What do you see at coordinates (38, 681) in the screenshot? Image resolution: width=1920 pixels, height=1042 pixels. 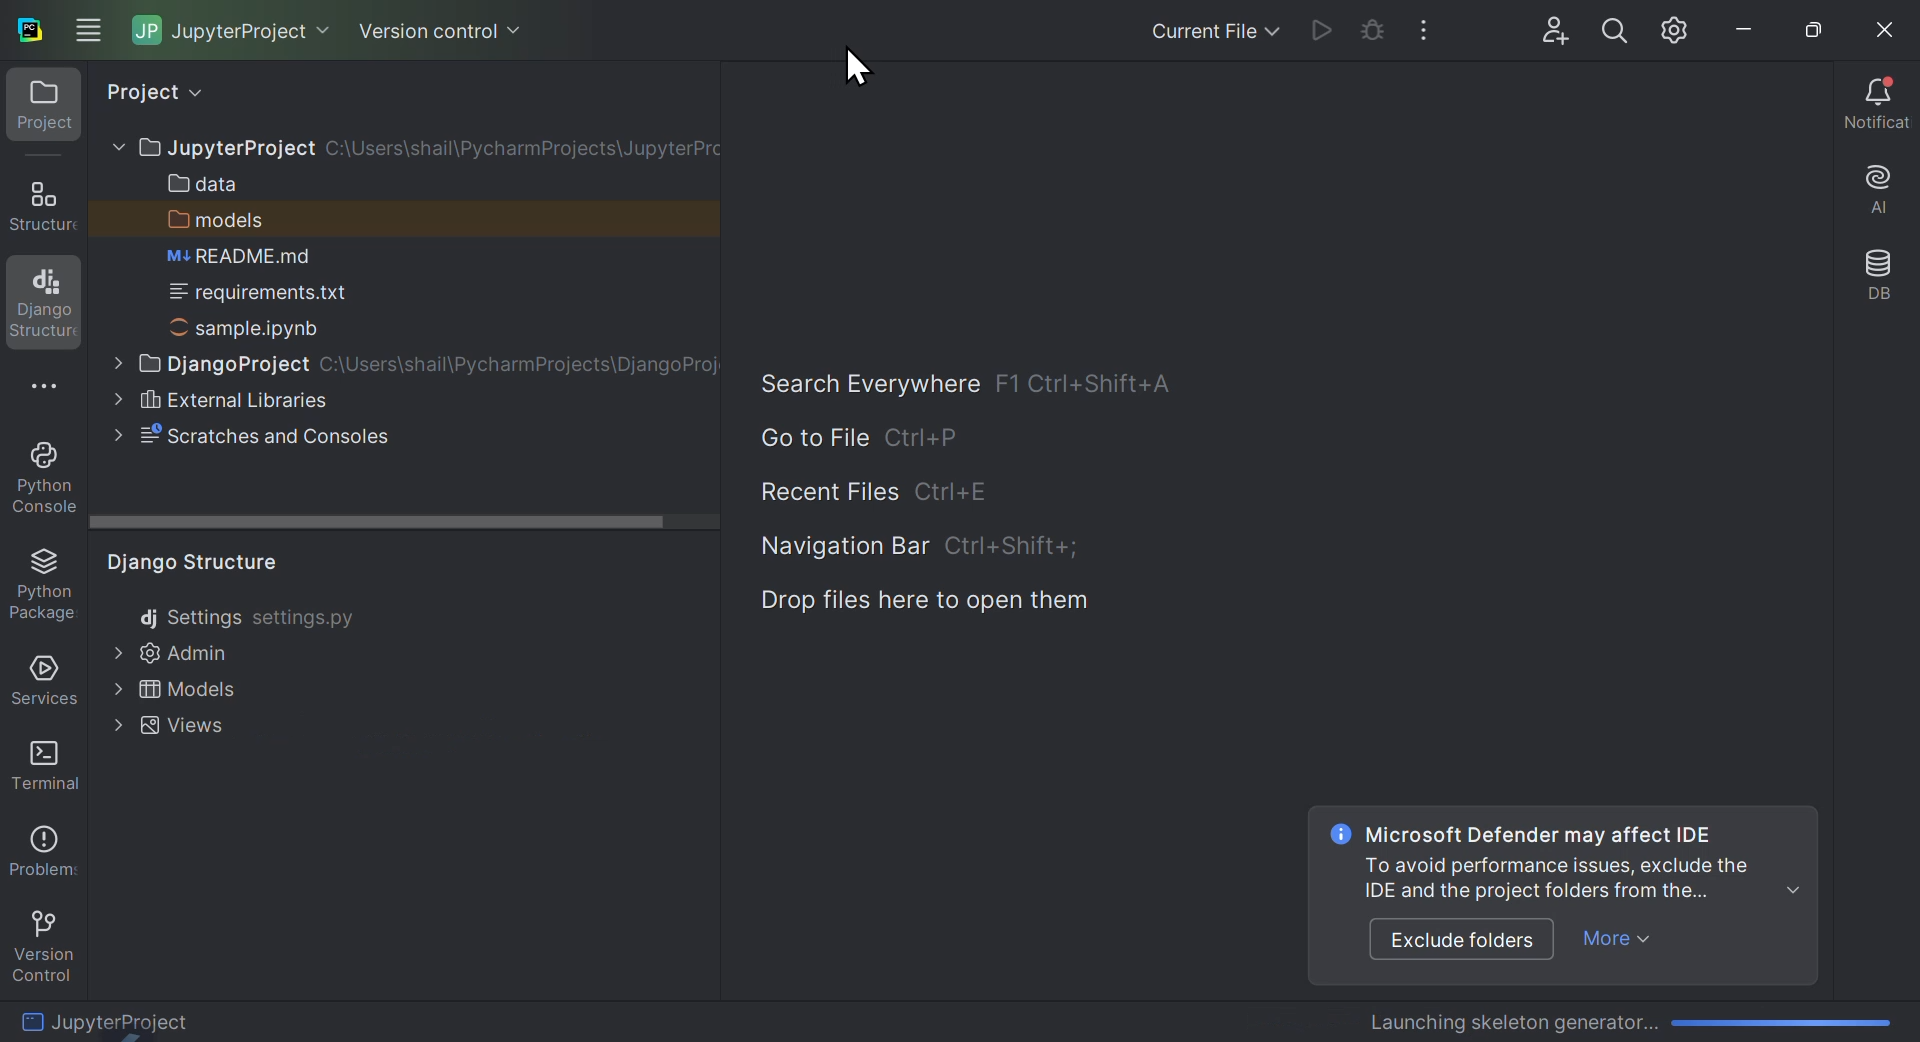 I see `Services` at bounding box center [38, 681].